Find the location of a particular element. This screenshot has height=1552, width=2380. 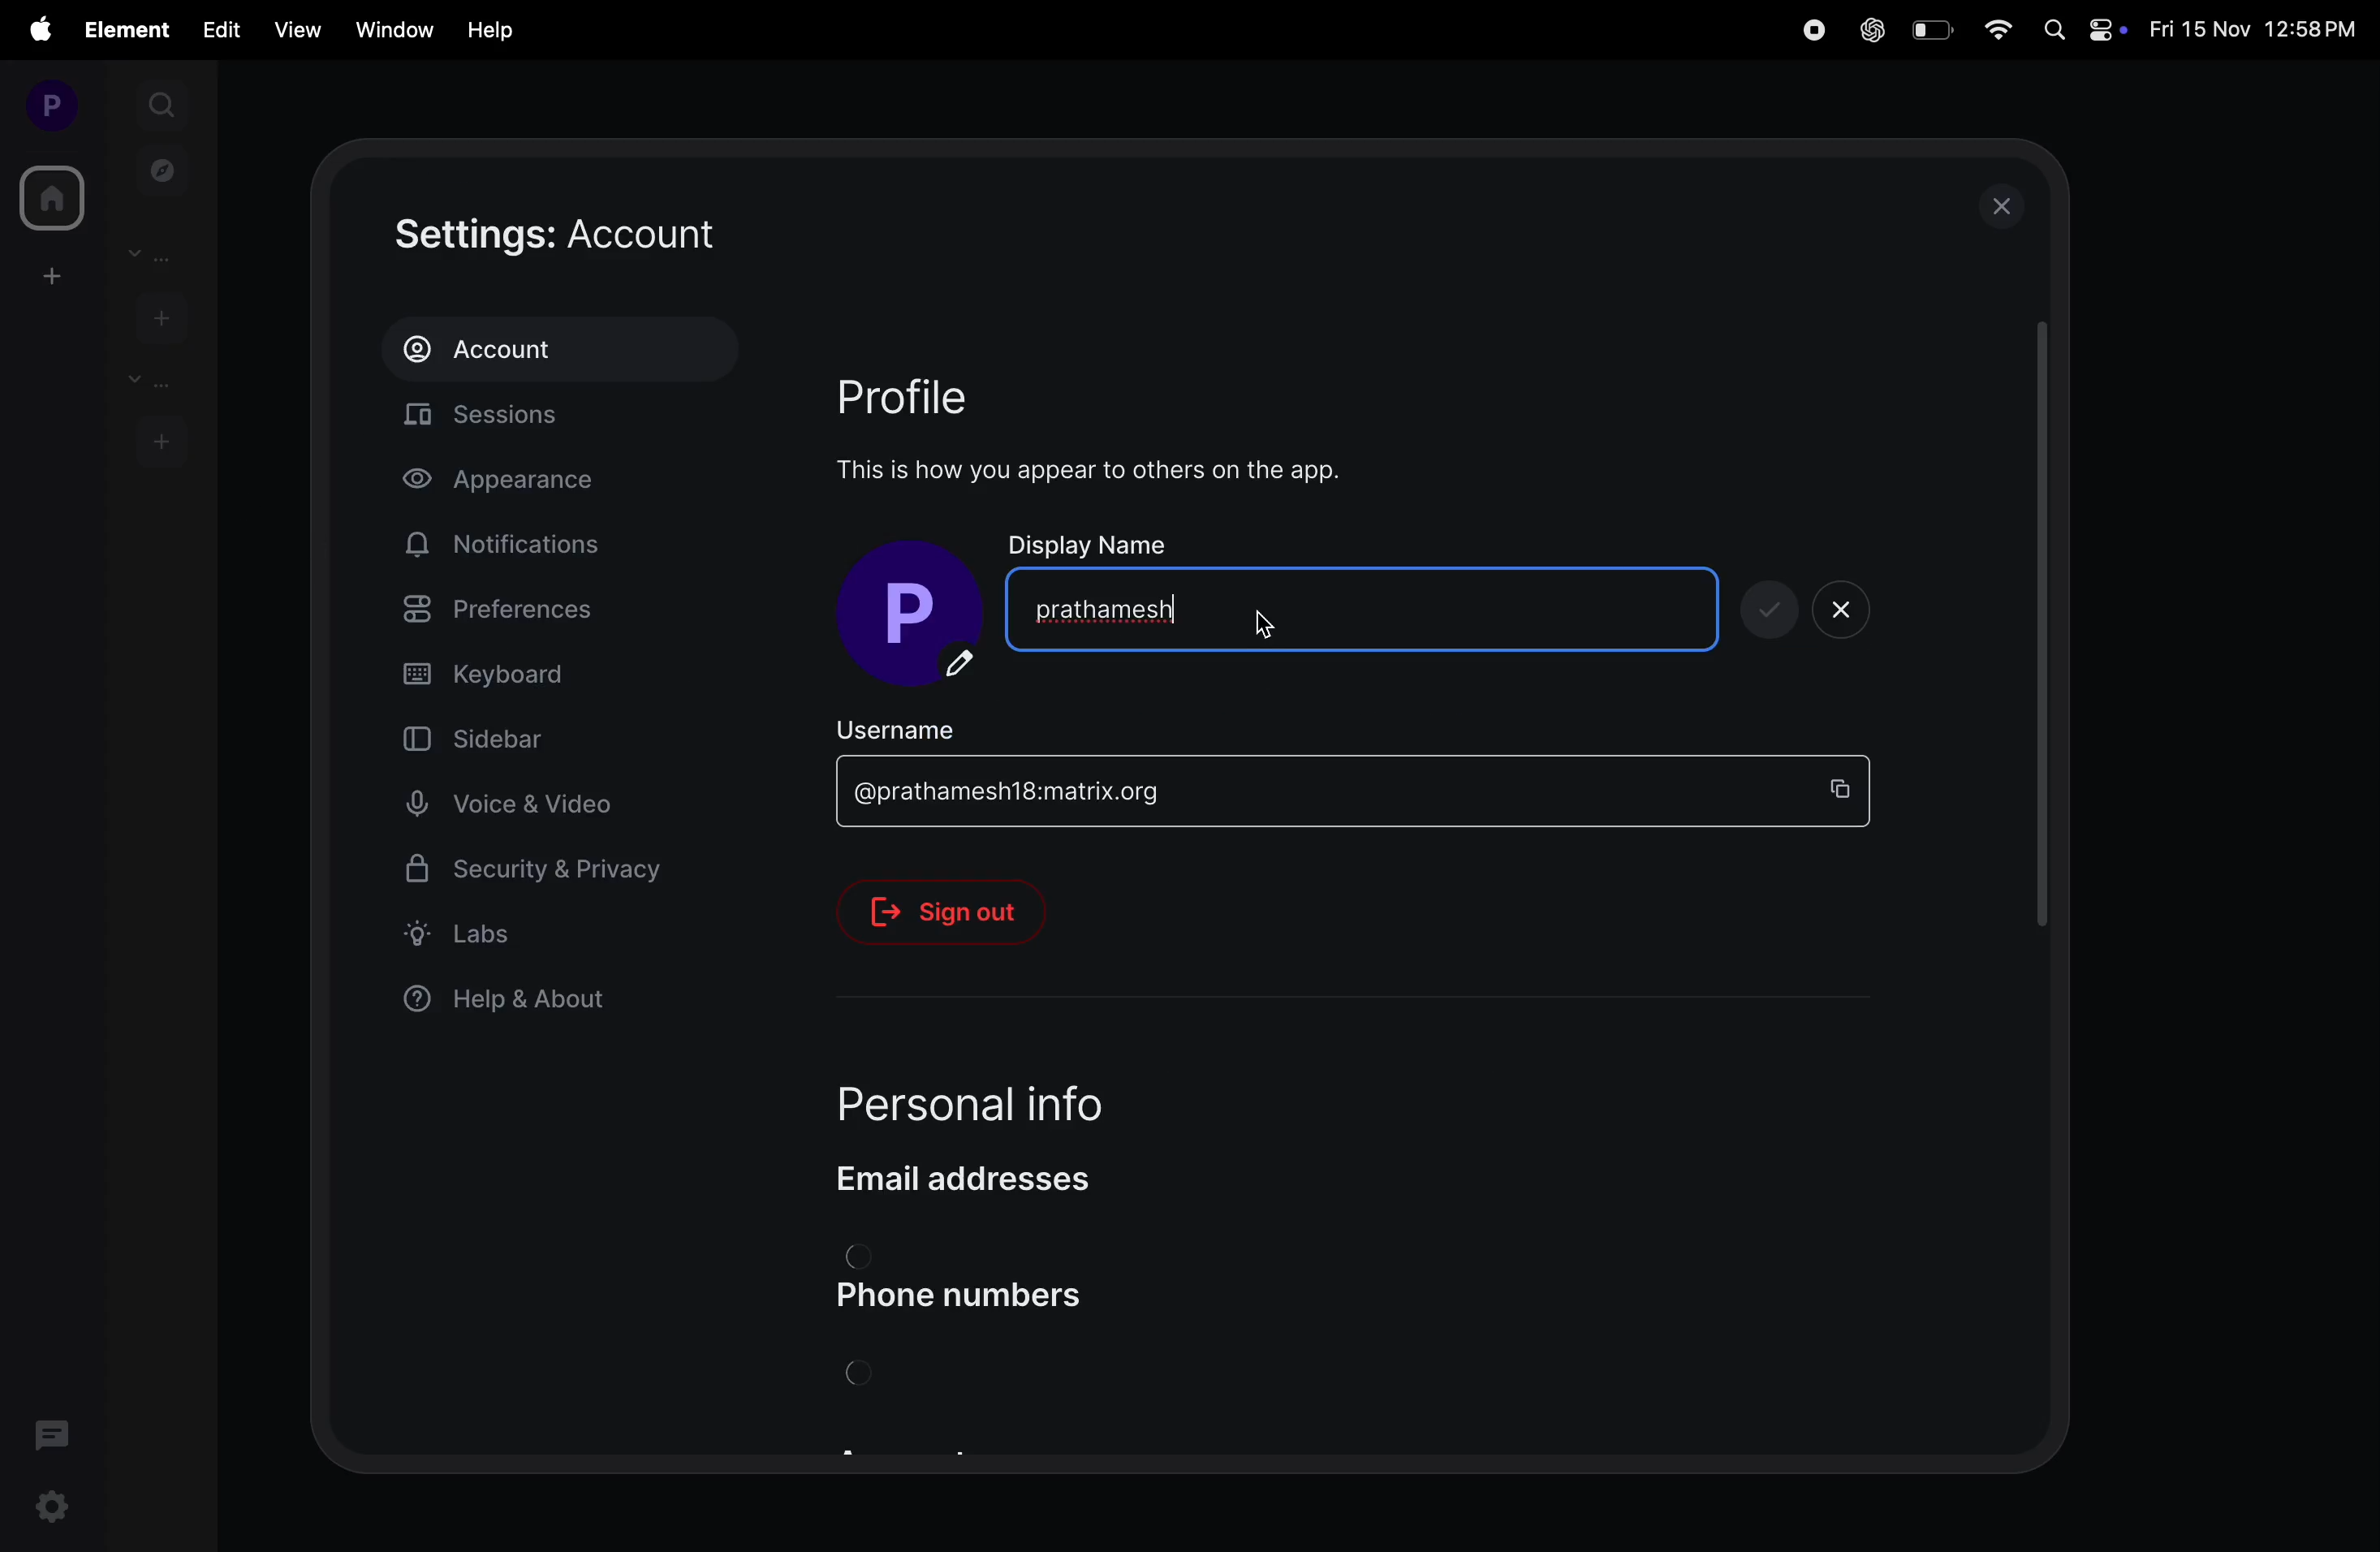

battery is located at coordinates (1931, 29).